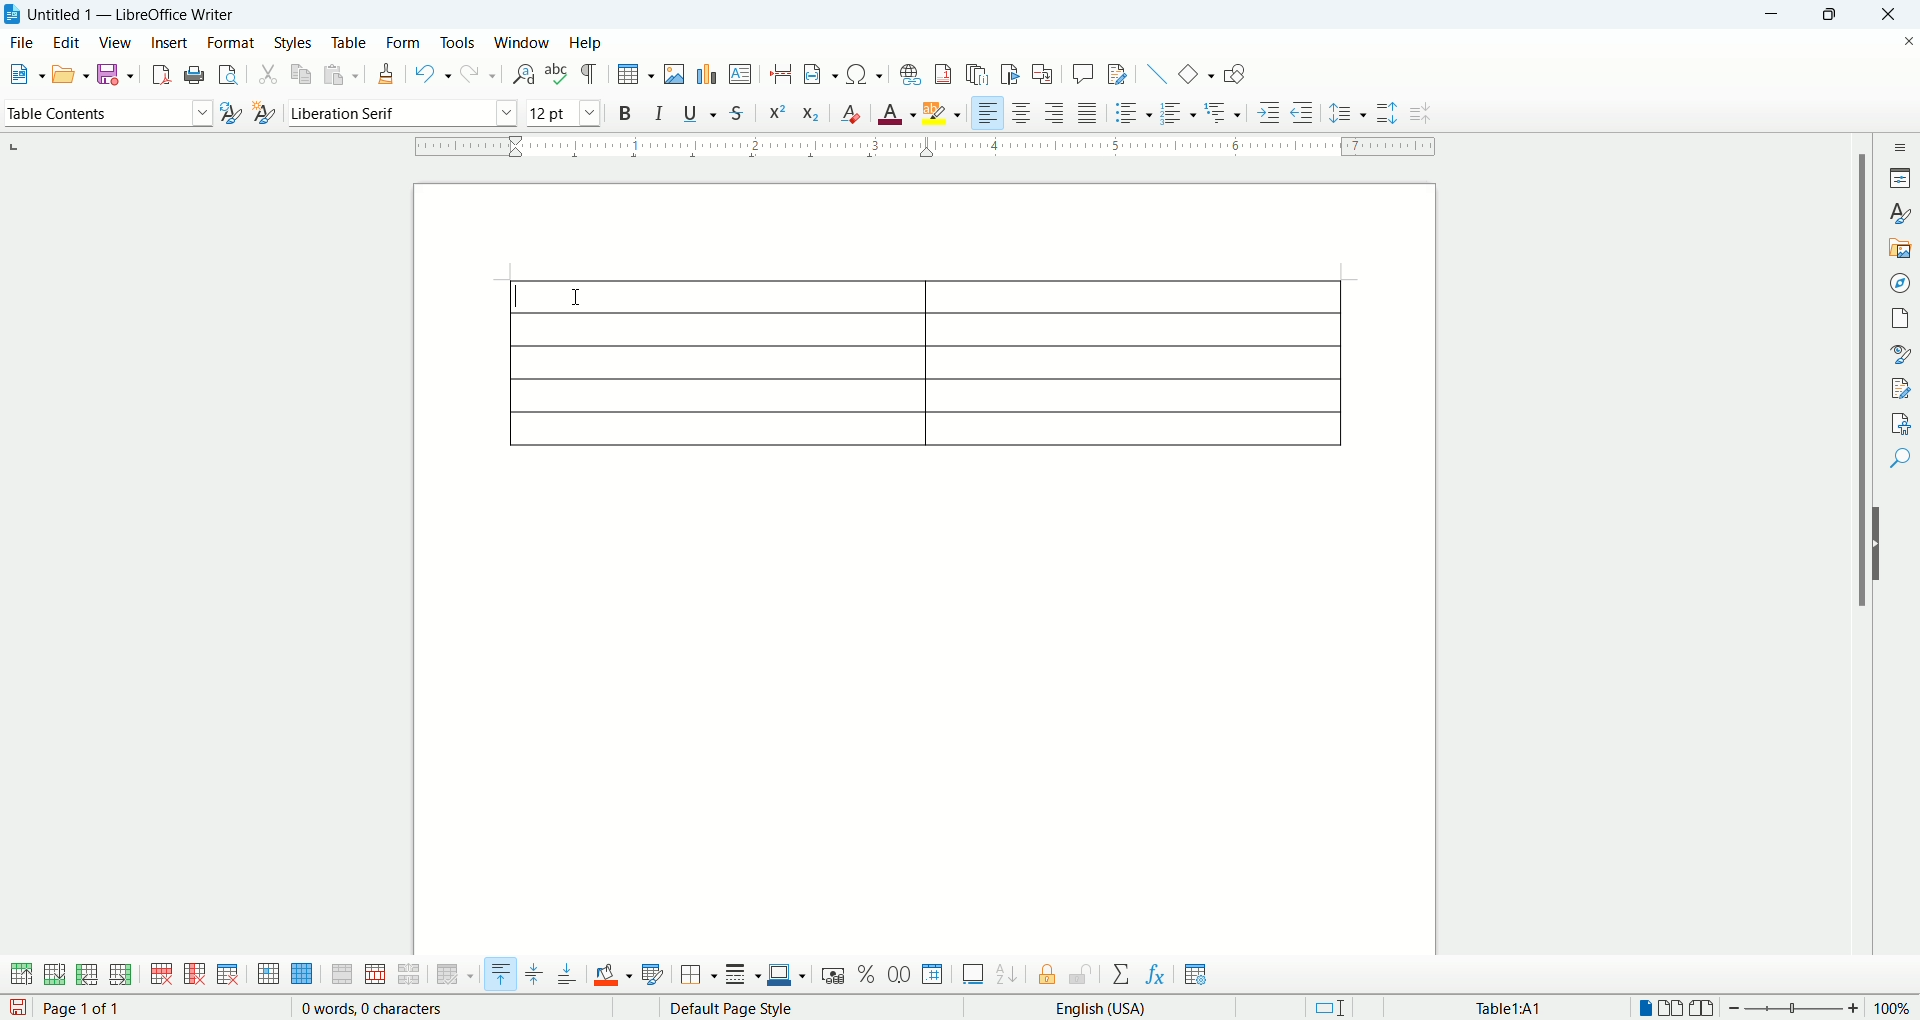  Describe the element at coordinates (1088, 112) in the screenshot. I see `justified` at that location.